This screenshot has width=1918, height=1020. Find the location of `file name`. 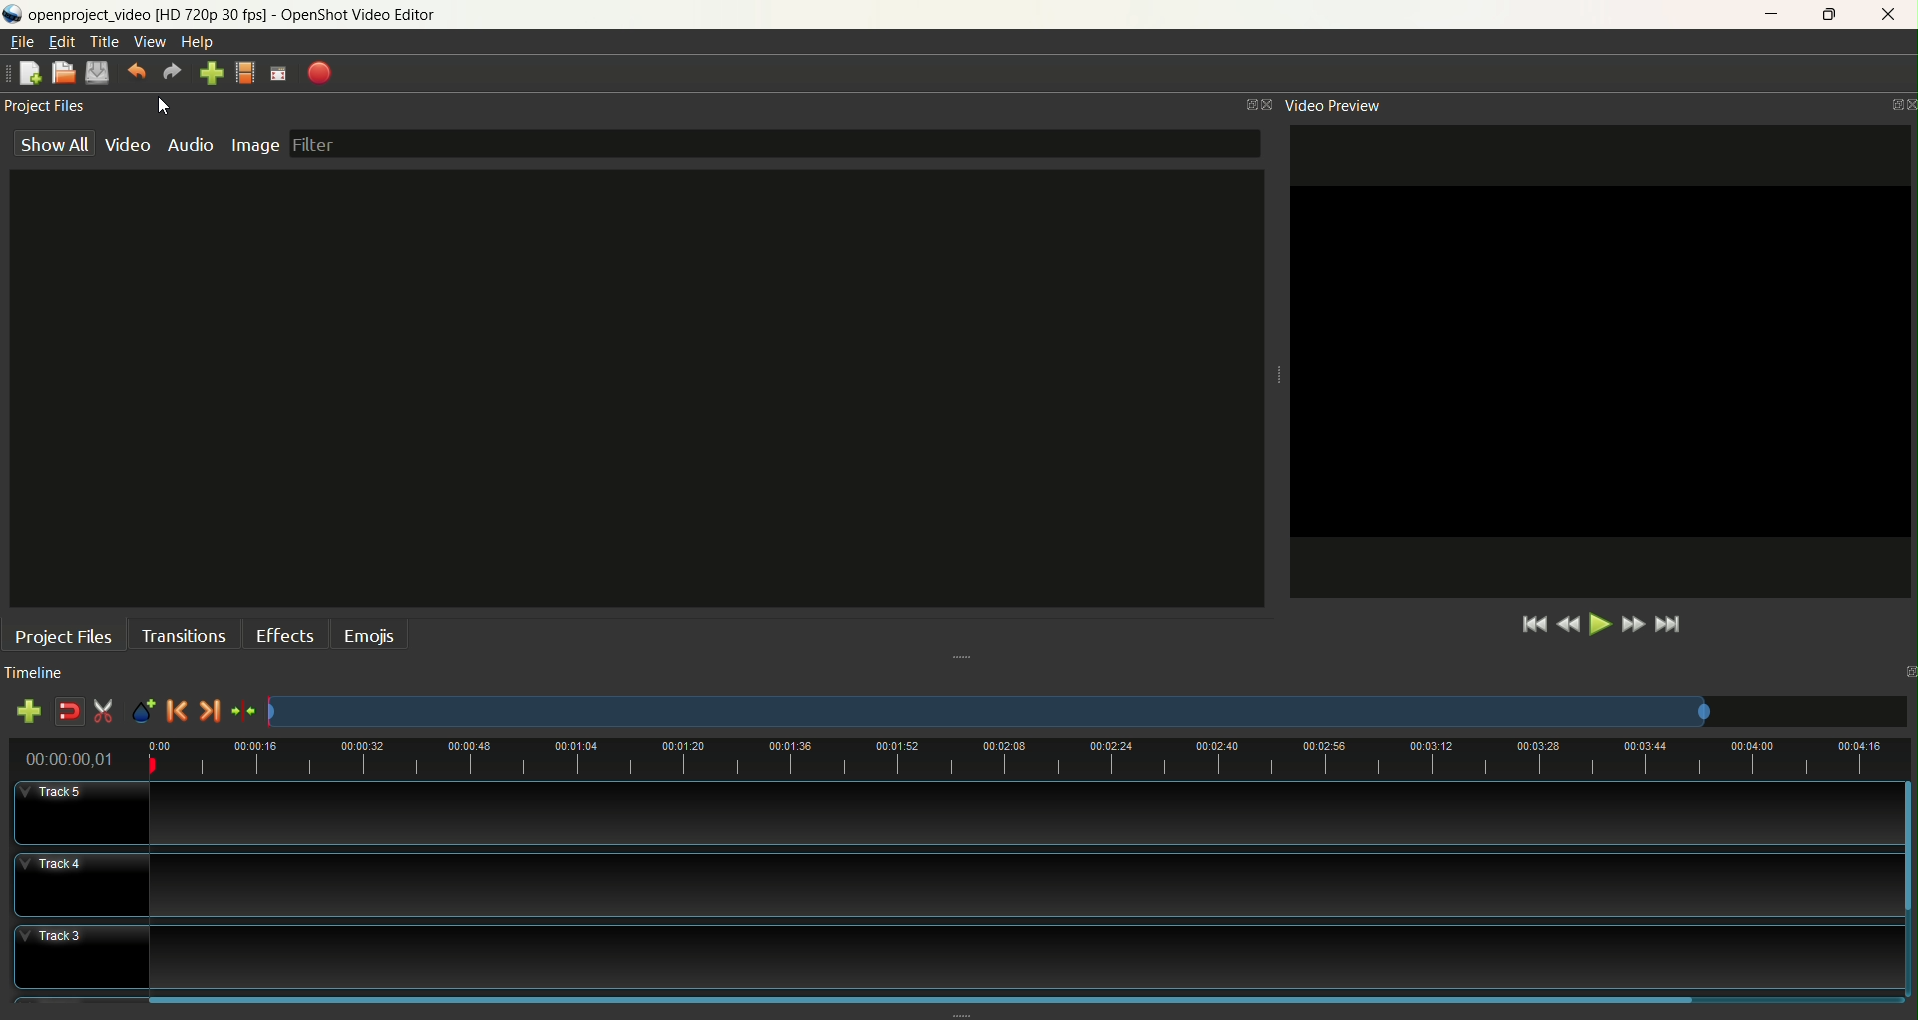

file name is located at coordinates (249, 15).